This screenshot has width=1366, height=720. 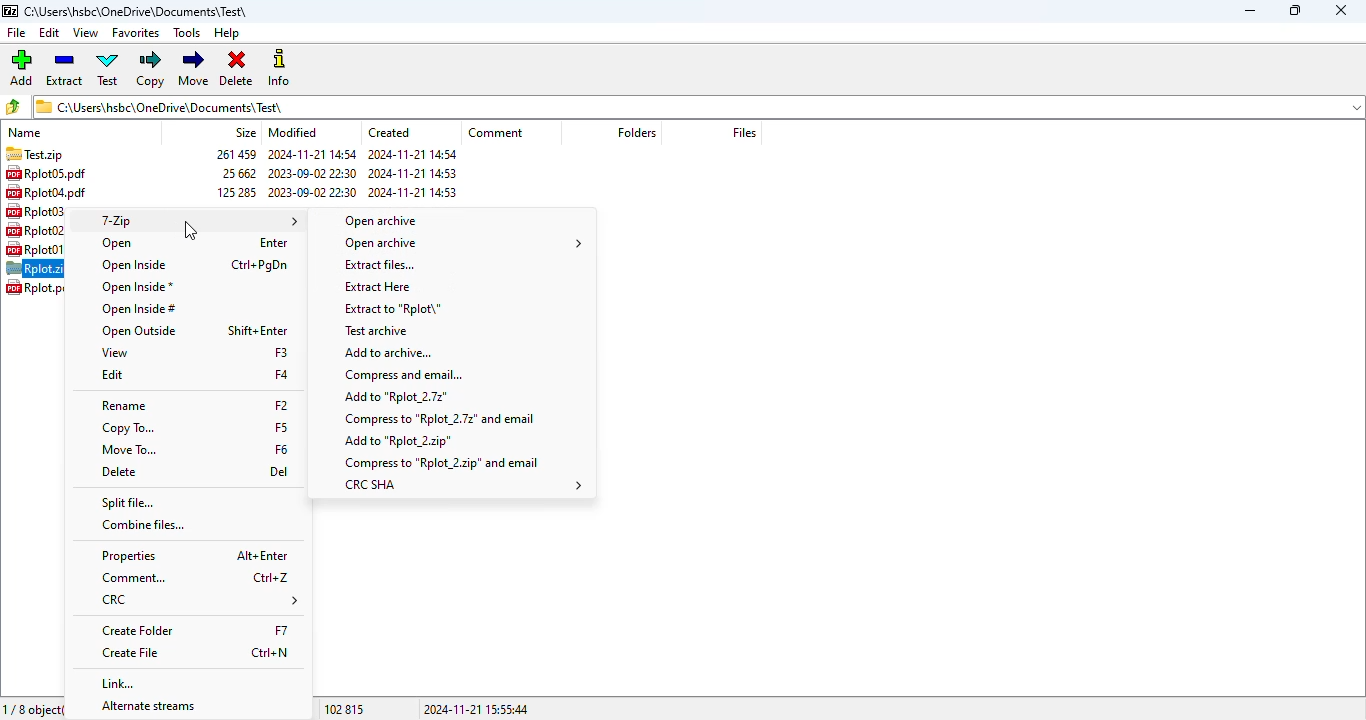 I want to click on modified date & time, so click(x=312, y=175).